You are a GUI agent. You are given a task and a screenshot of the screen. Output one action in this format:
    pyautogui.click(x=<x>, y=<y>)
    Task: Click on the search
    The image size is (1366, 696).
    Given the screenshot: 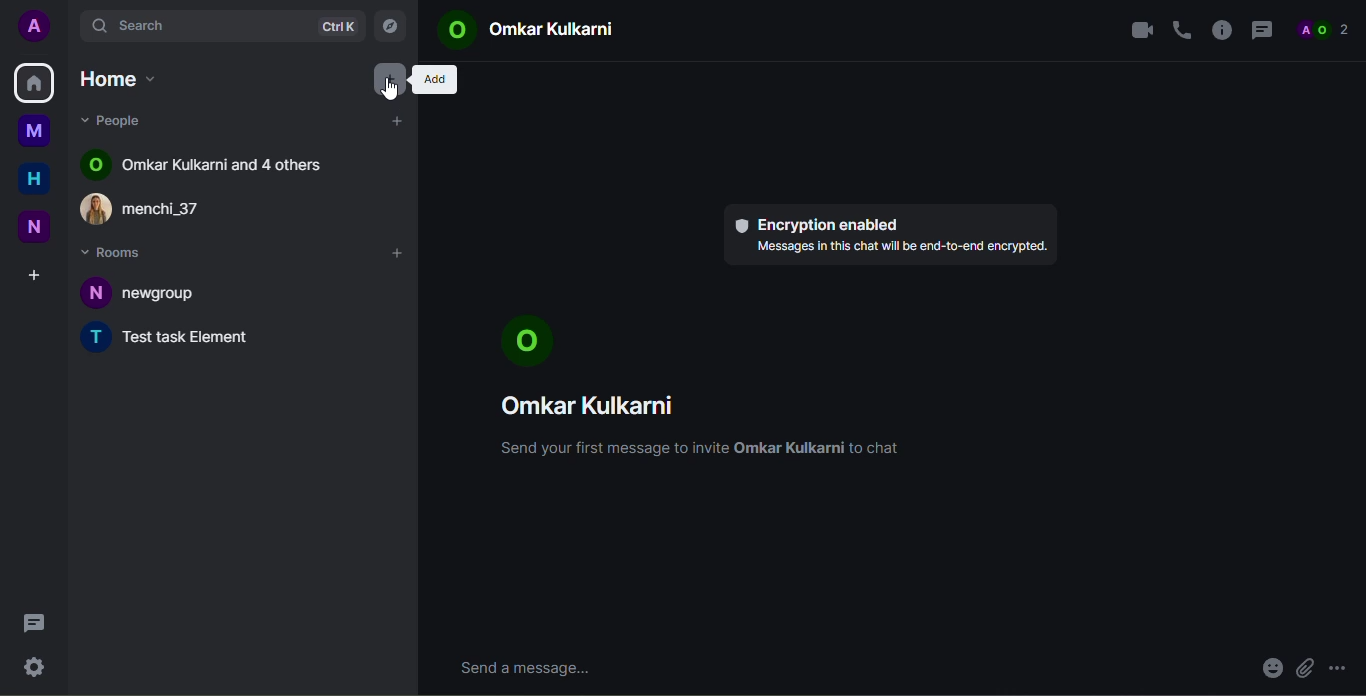 What is the action you would take?
    pyautogui.click(x=146, y=24)
    